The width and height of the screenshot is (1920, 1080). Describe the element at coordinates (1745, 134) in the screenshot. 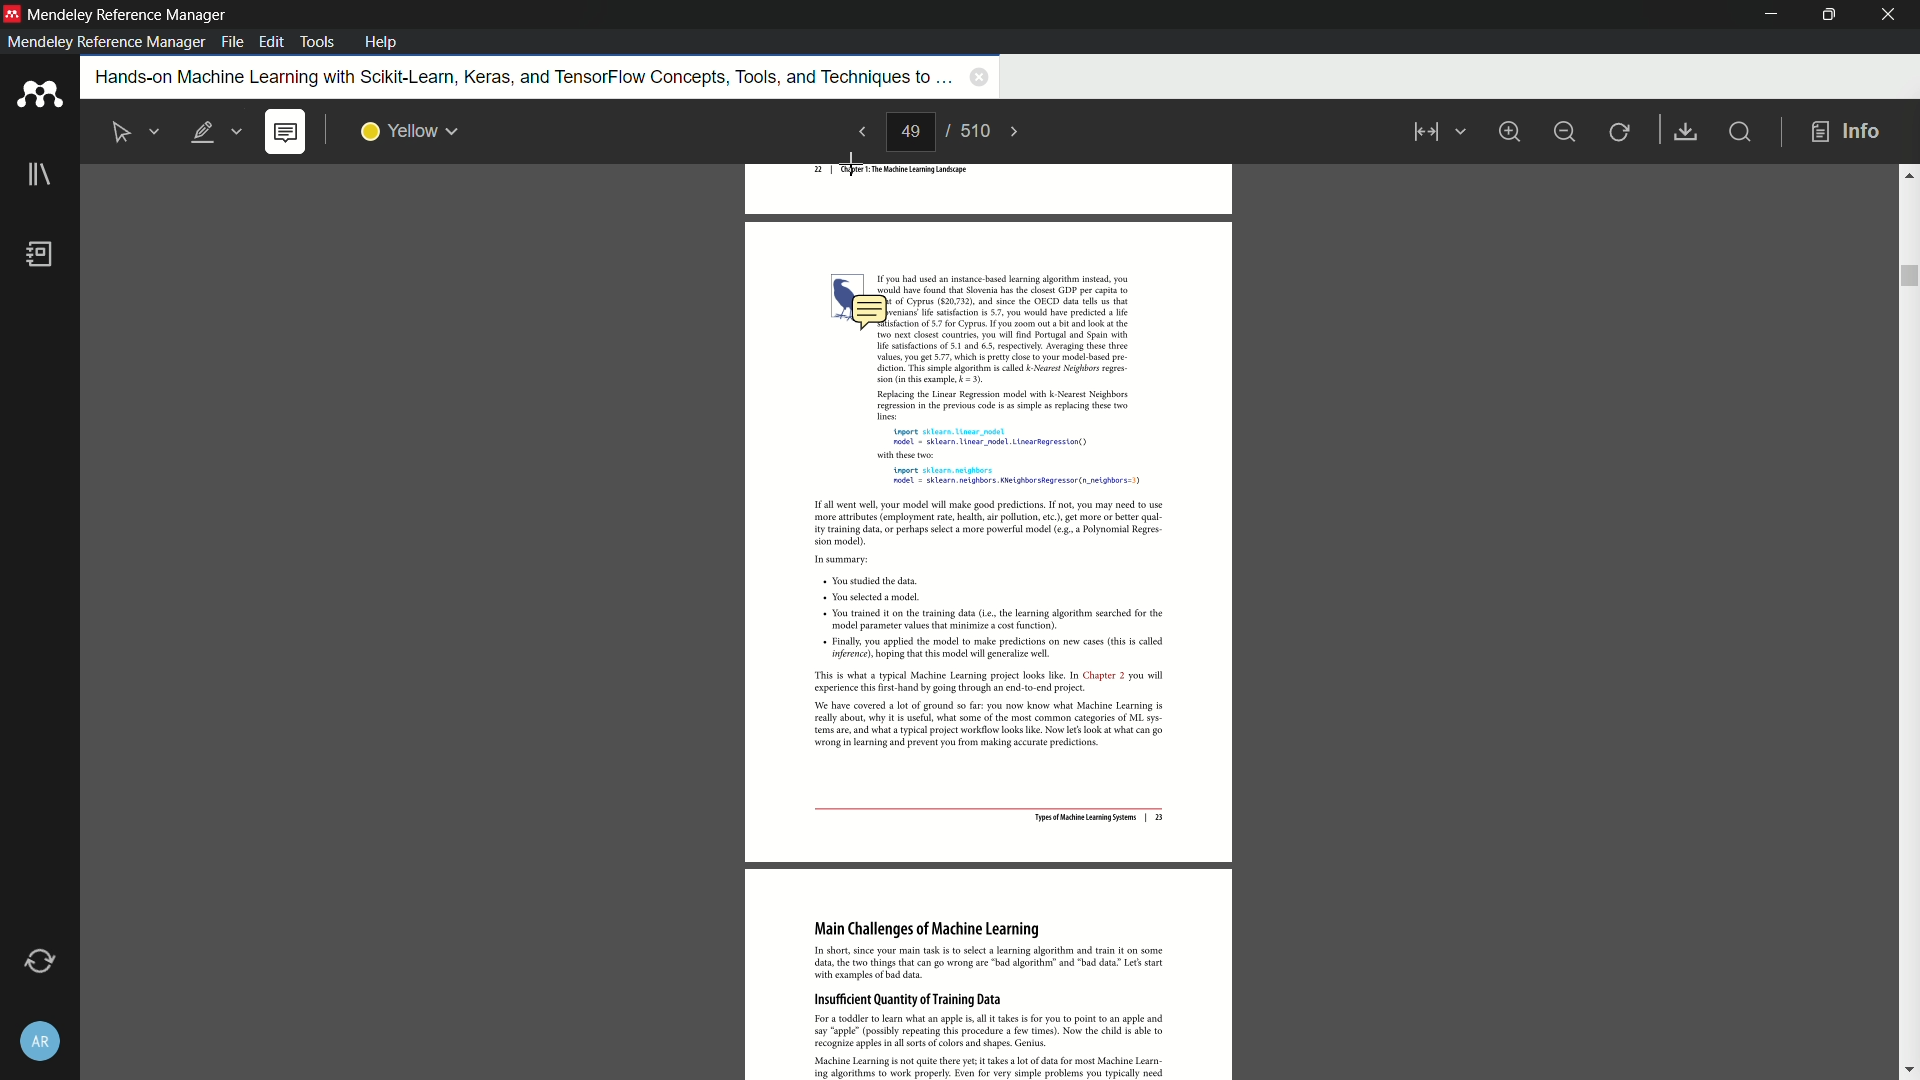

I see `find` at that location.